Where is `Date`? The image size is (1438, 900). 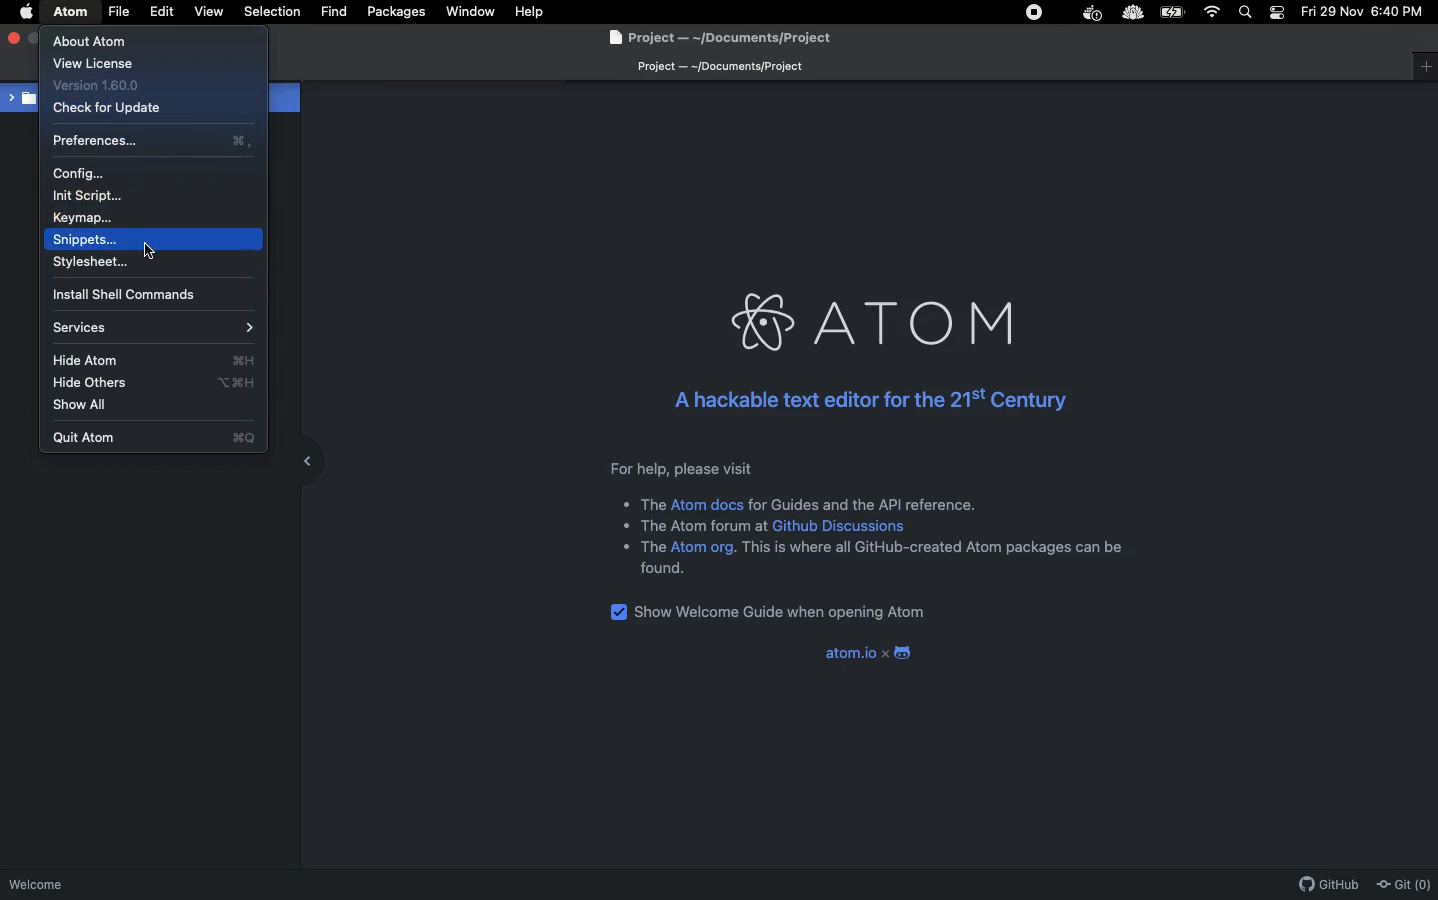 Date is located at coordinates (1332, 12).